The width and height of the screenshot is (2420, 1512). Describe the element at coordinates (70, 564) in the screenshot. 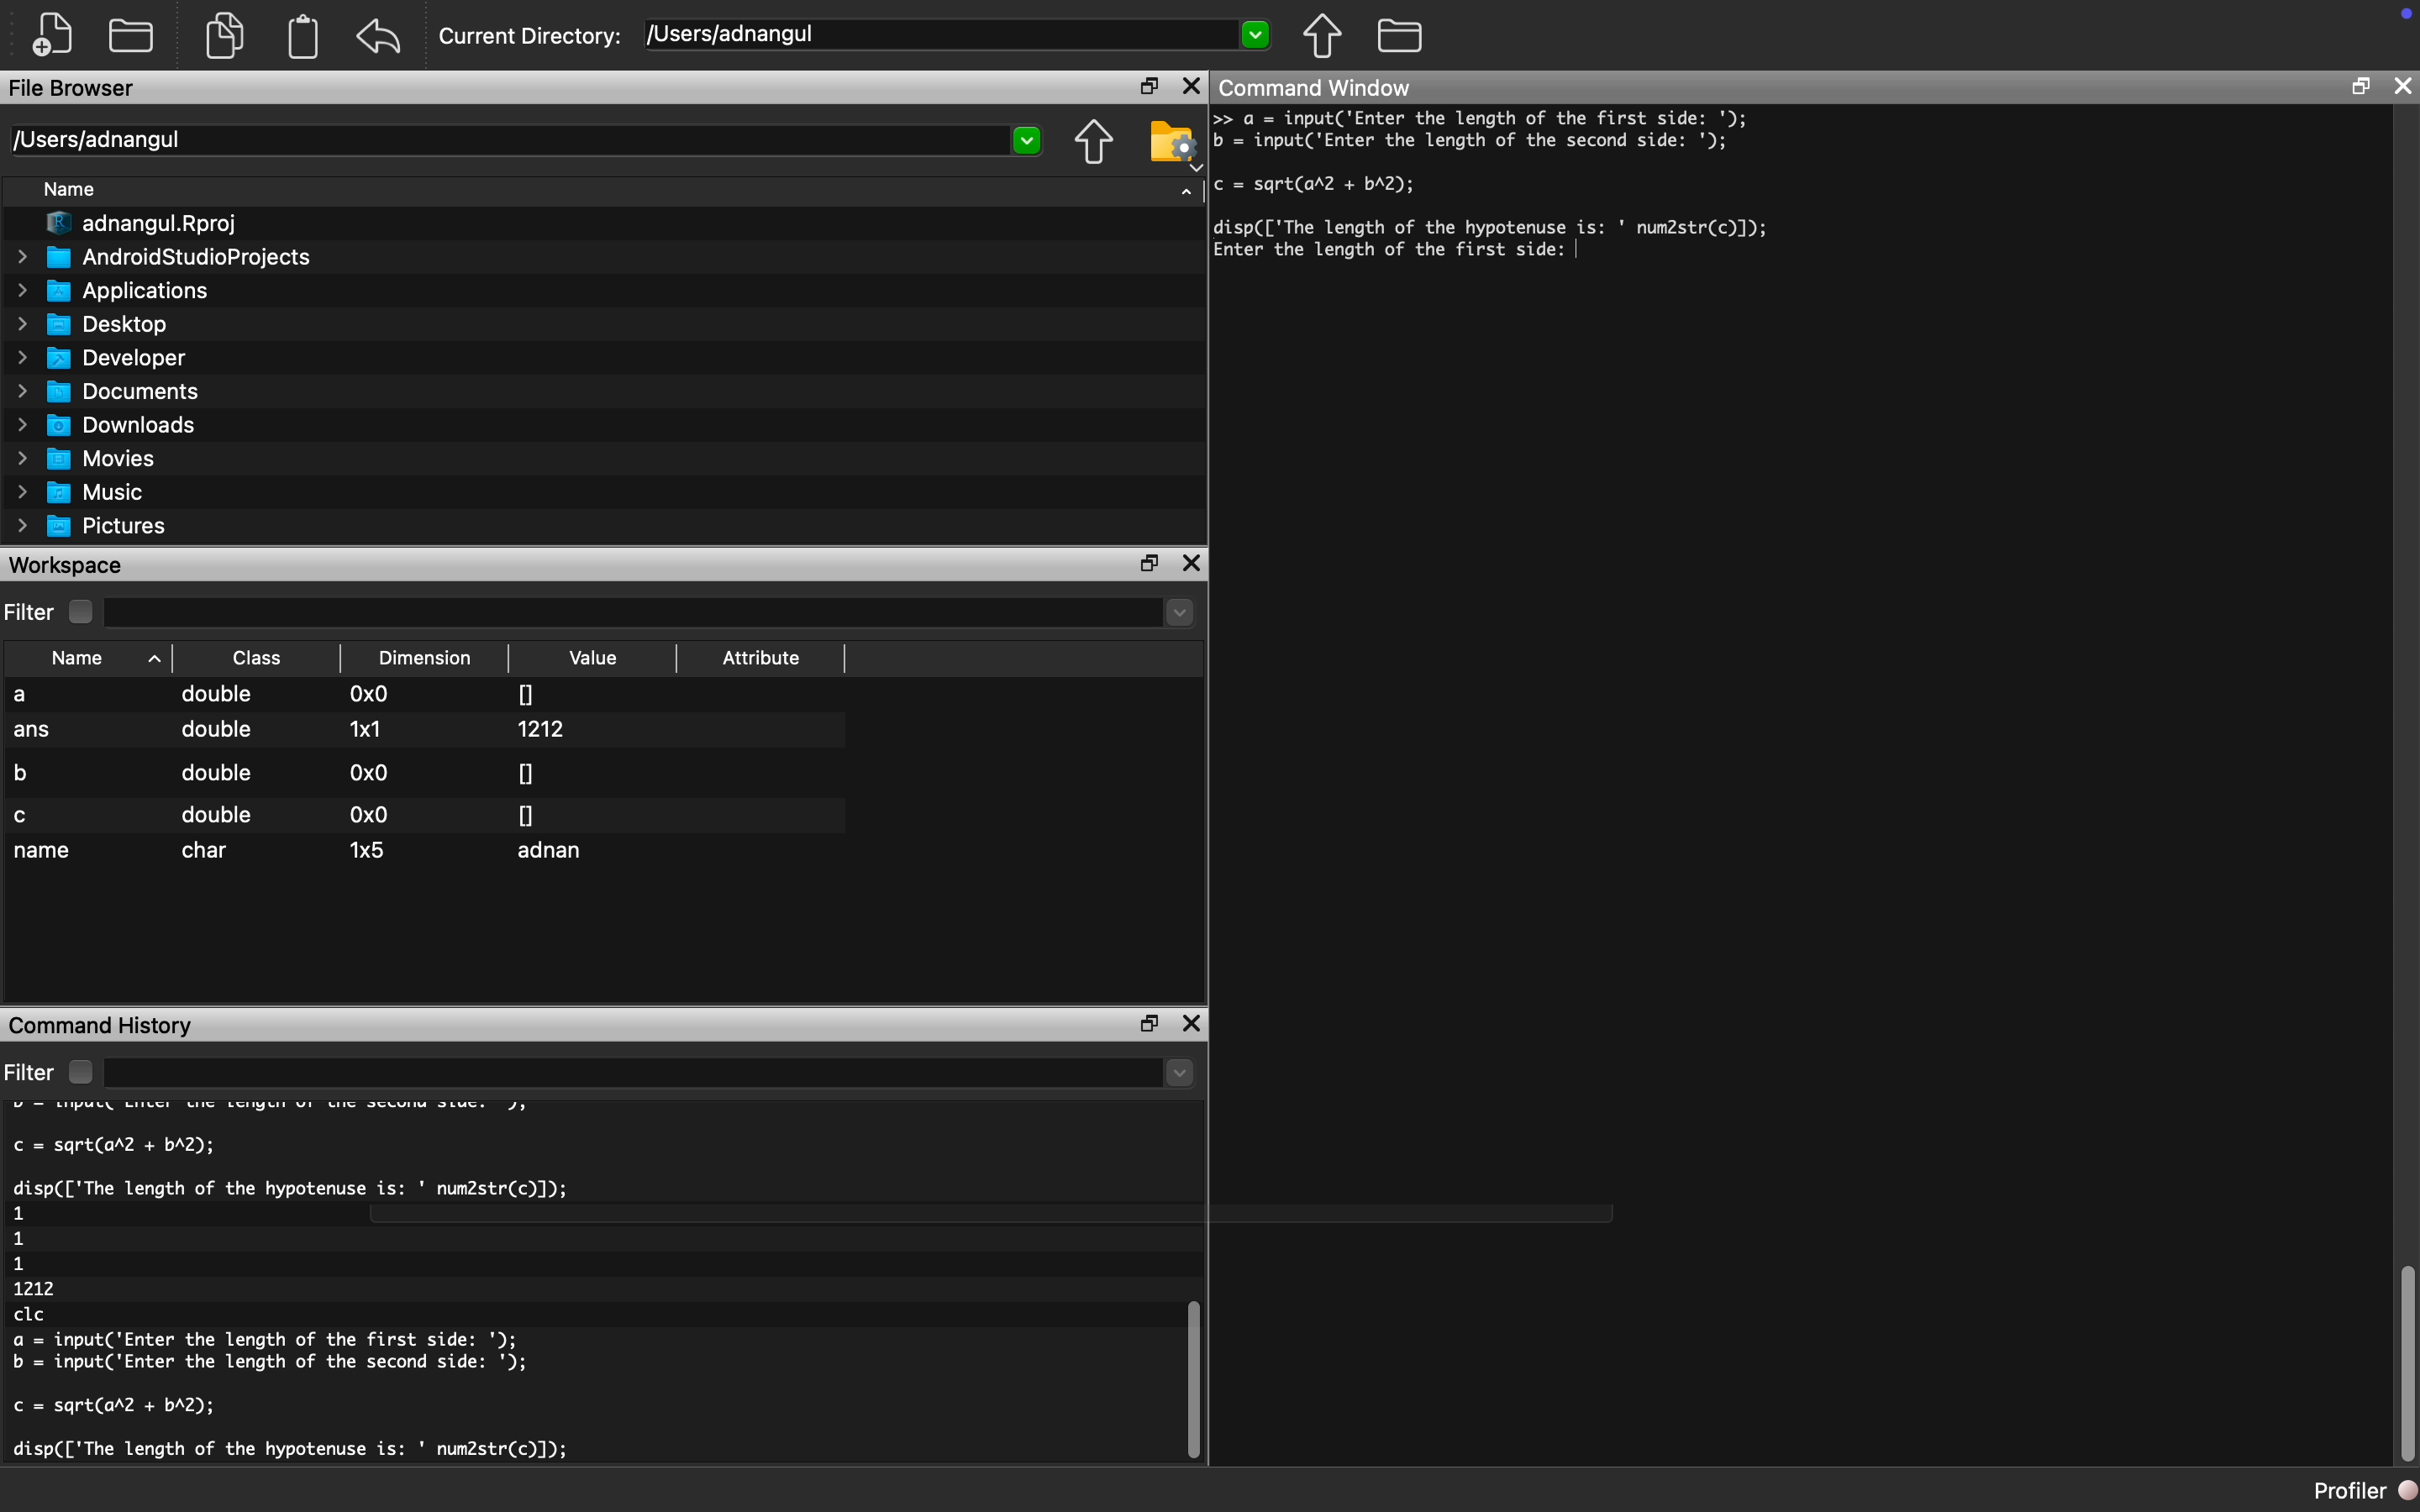

I see `Workspace` at that location.